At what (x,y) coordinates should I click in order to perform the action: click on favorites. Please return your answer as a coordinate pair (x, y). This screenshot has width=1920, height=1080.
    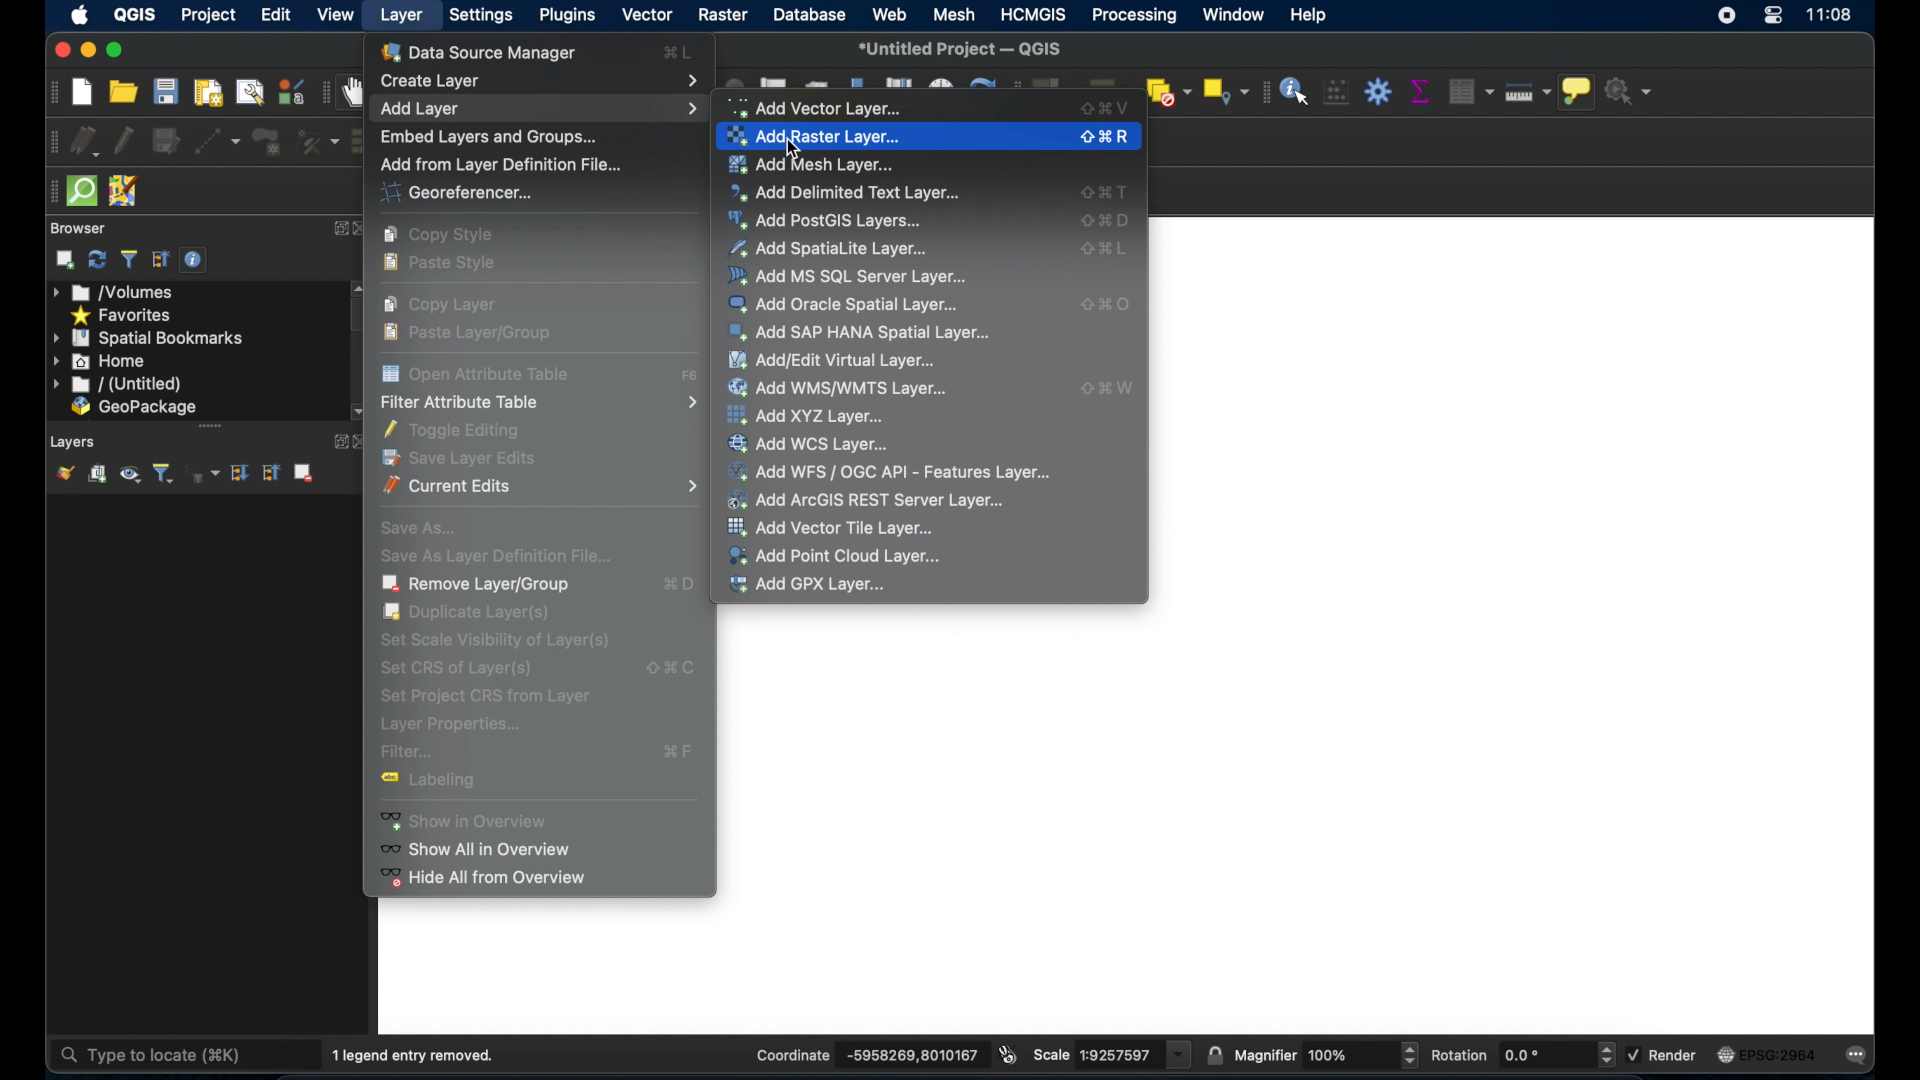
    Looking at the image, I should click on (124, 314).